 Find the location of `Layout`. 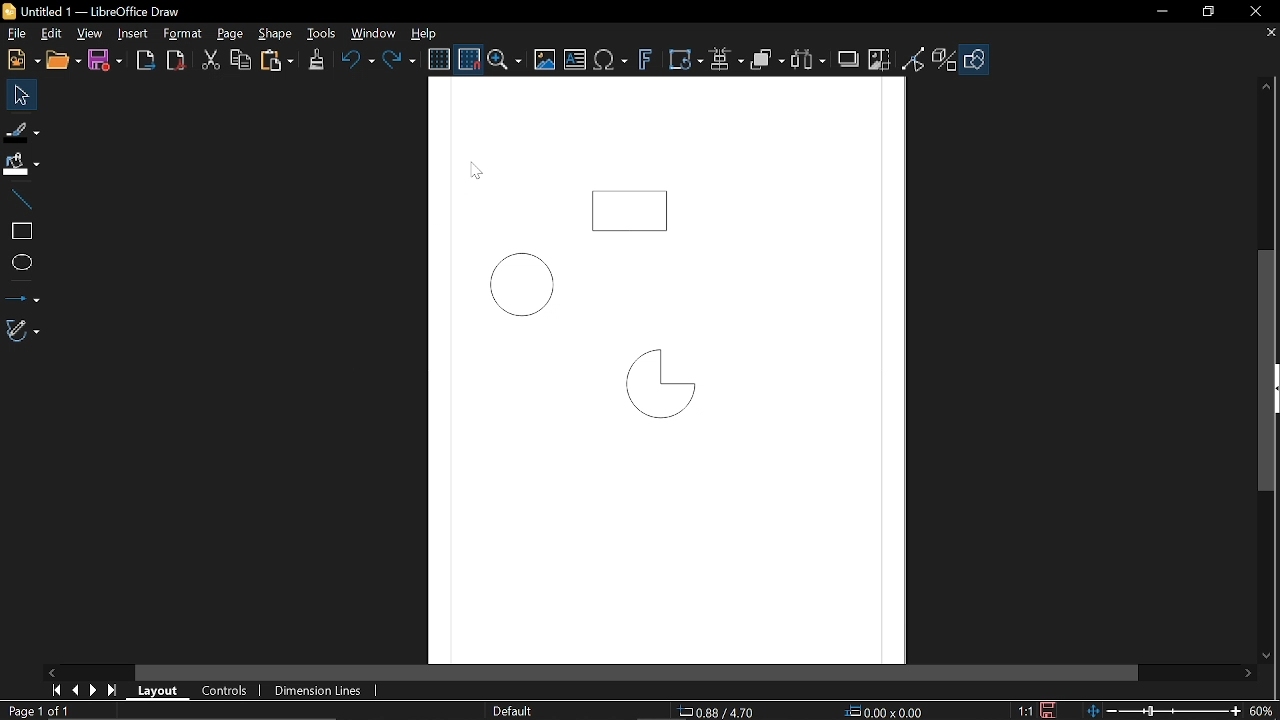

Layout is located at coordinates (156, 691).